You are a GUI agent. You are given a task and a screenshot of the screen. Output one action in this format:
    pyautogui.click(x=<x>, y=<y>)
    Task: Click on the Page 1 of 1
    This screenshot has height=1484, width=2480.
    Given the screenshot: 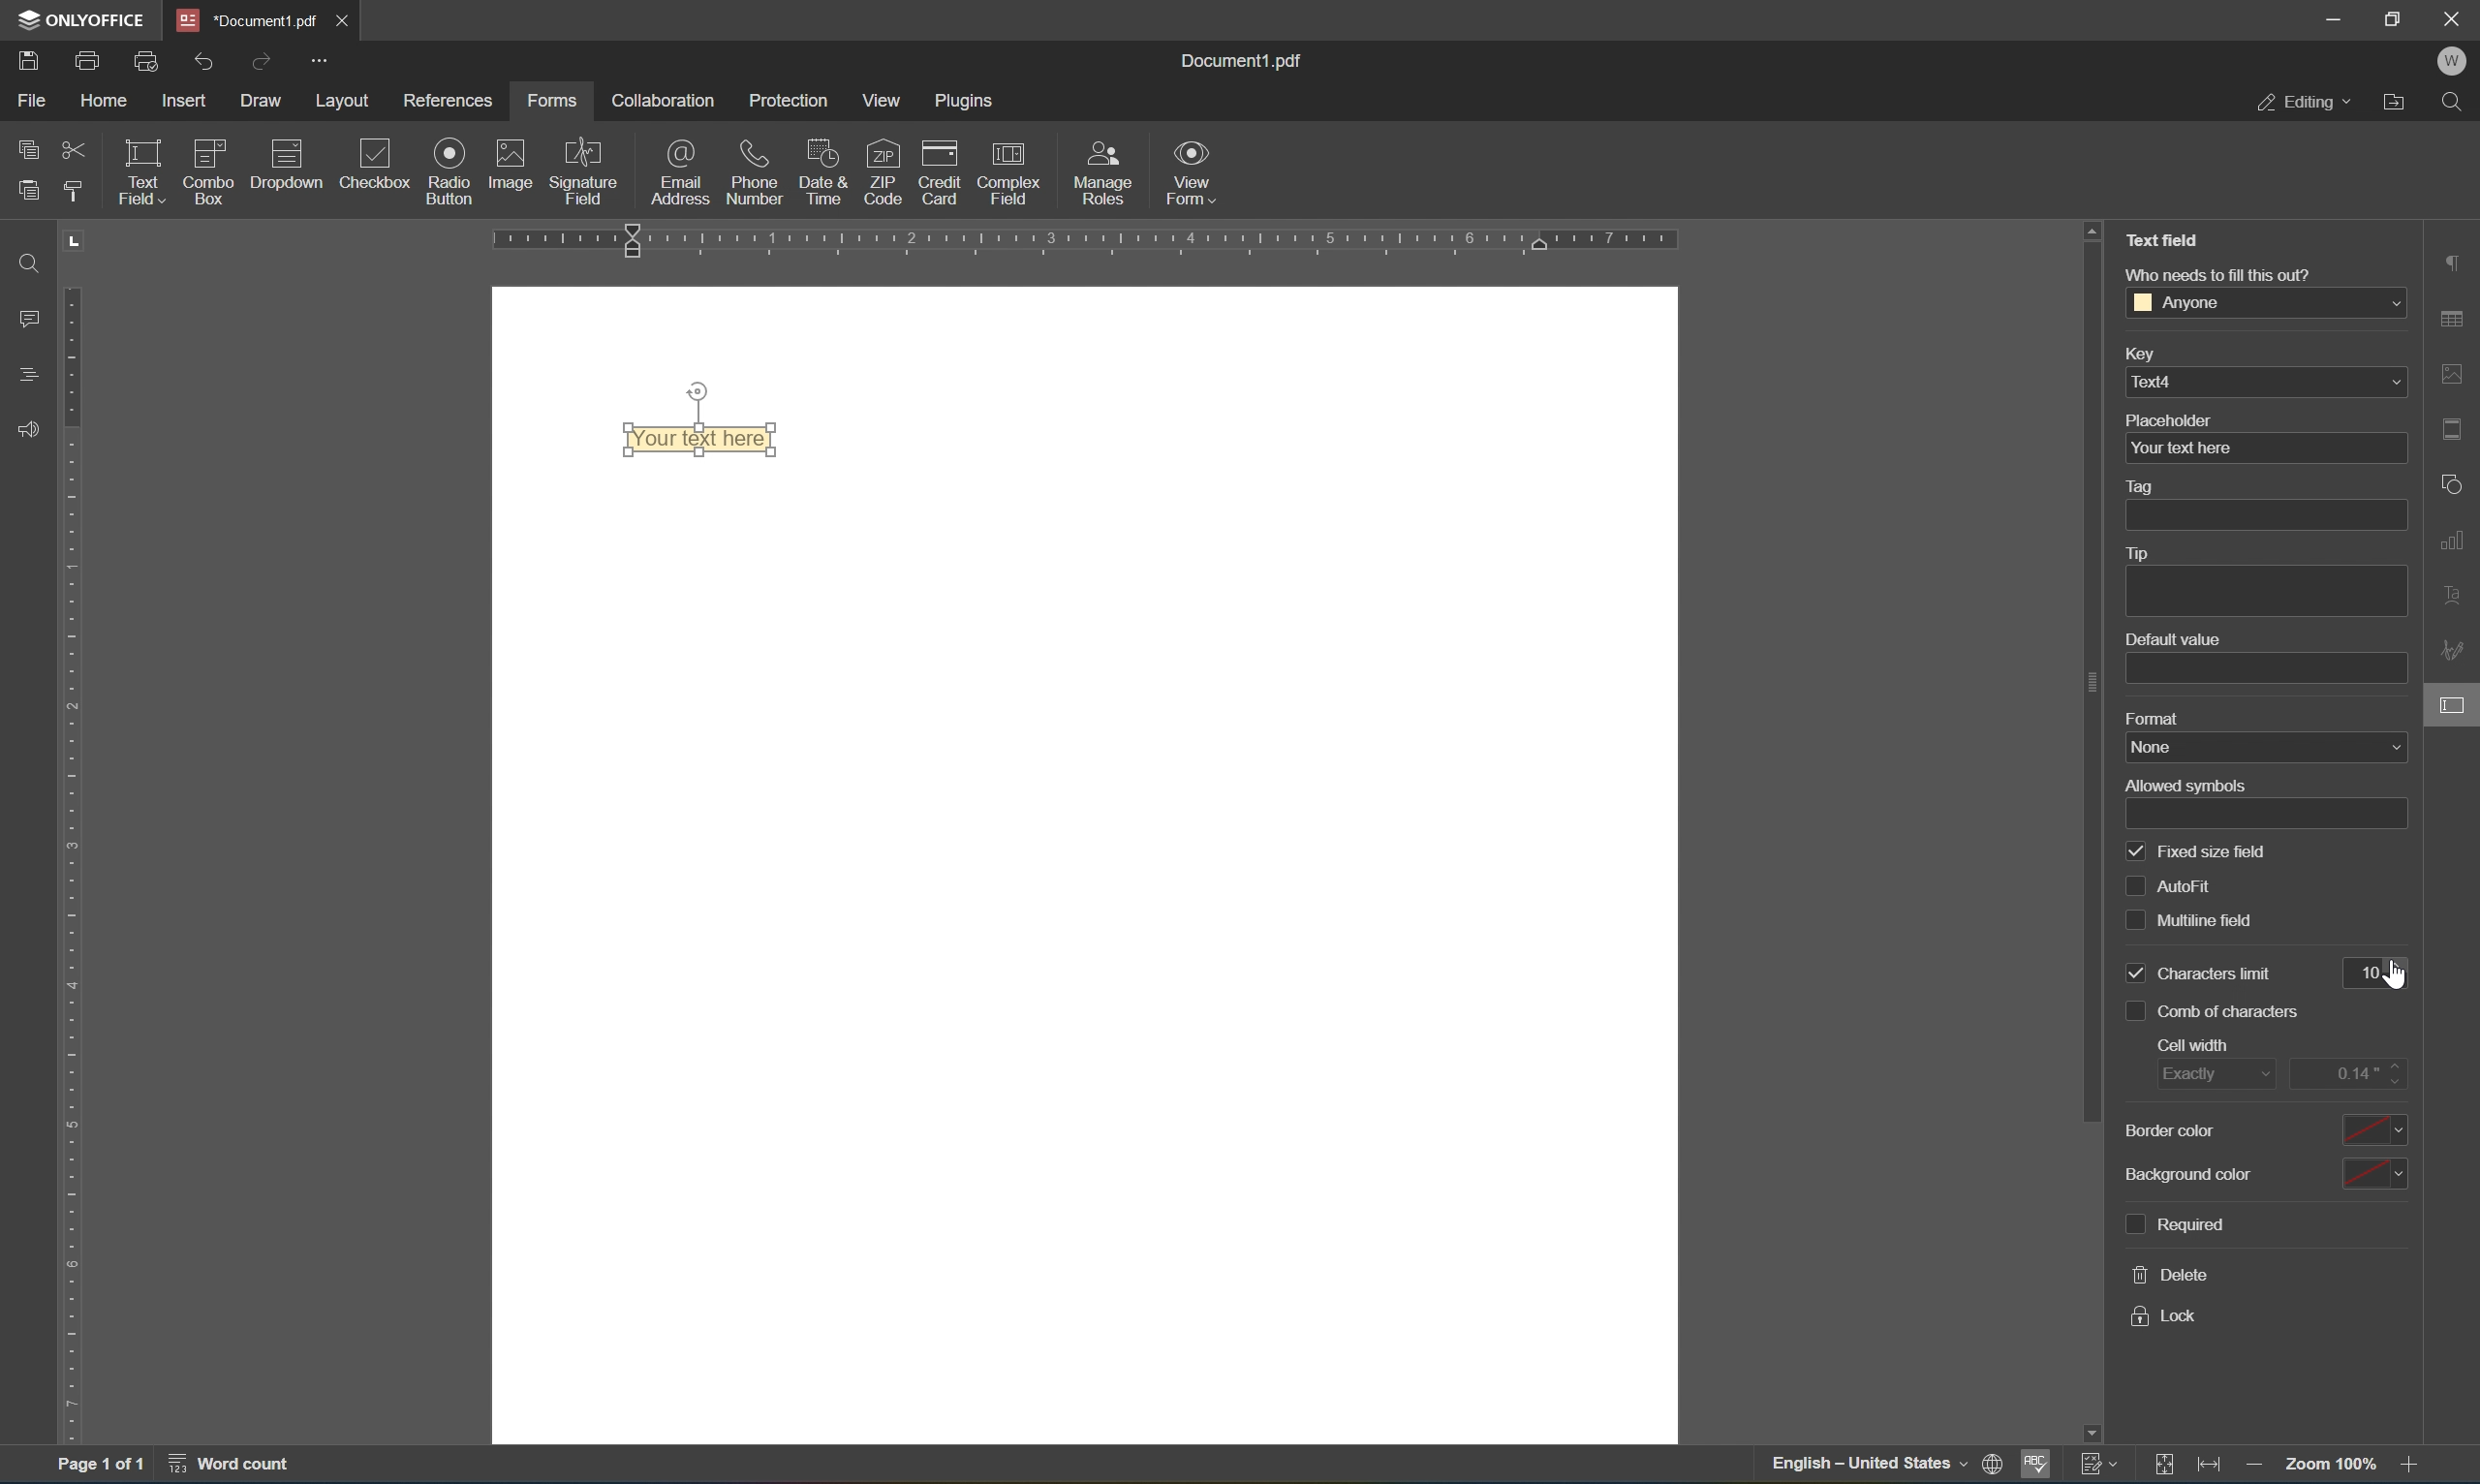 What is the action you would take?
    pyautogui.click(x=102, y=1467)
    